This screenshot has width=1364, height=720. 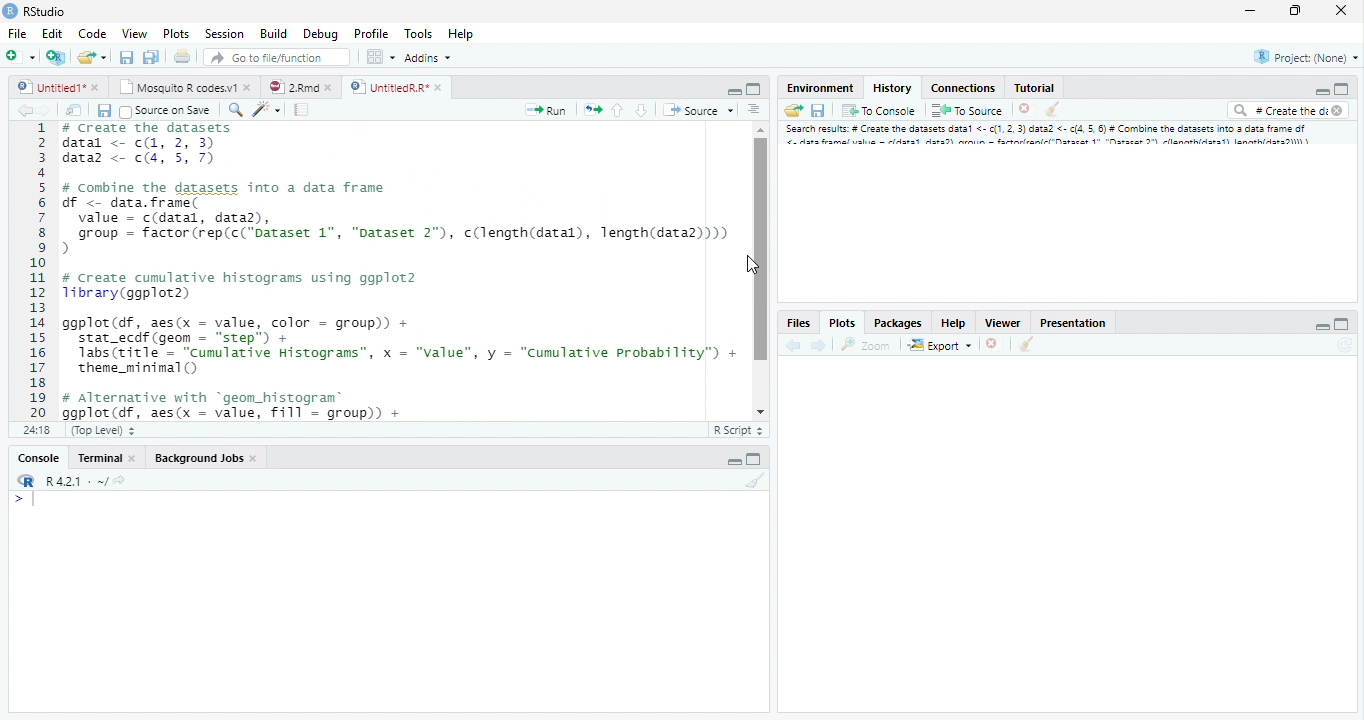 I want to click on Minimize, so click(x=733, y=91).